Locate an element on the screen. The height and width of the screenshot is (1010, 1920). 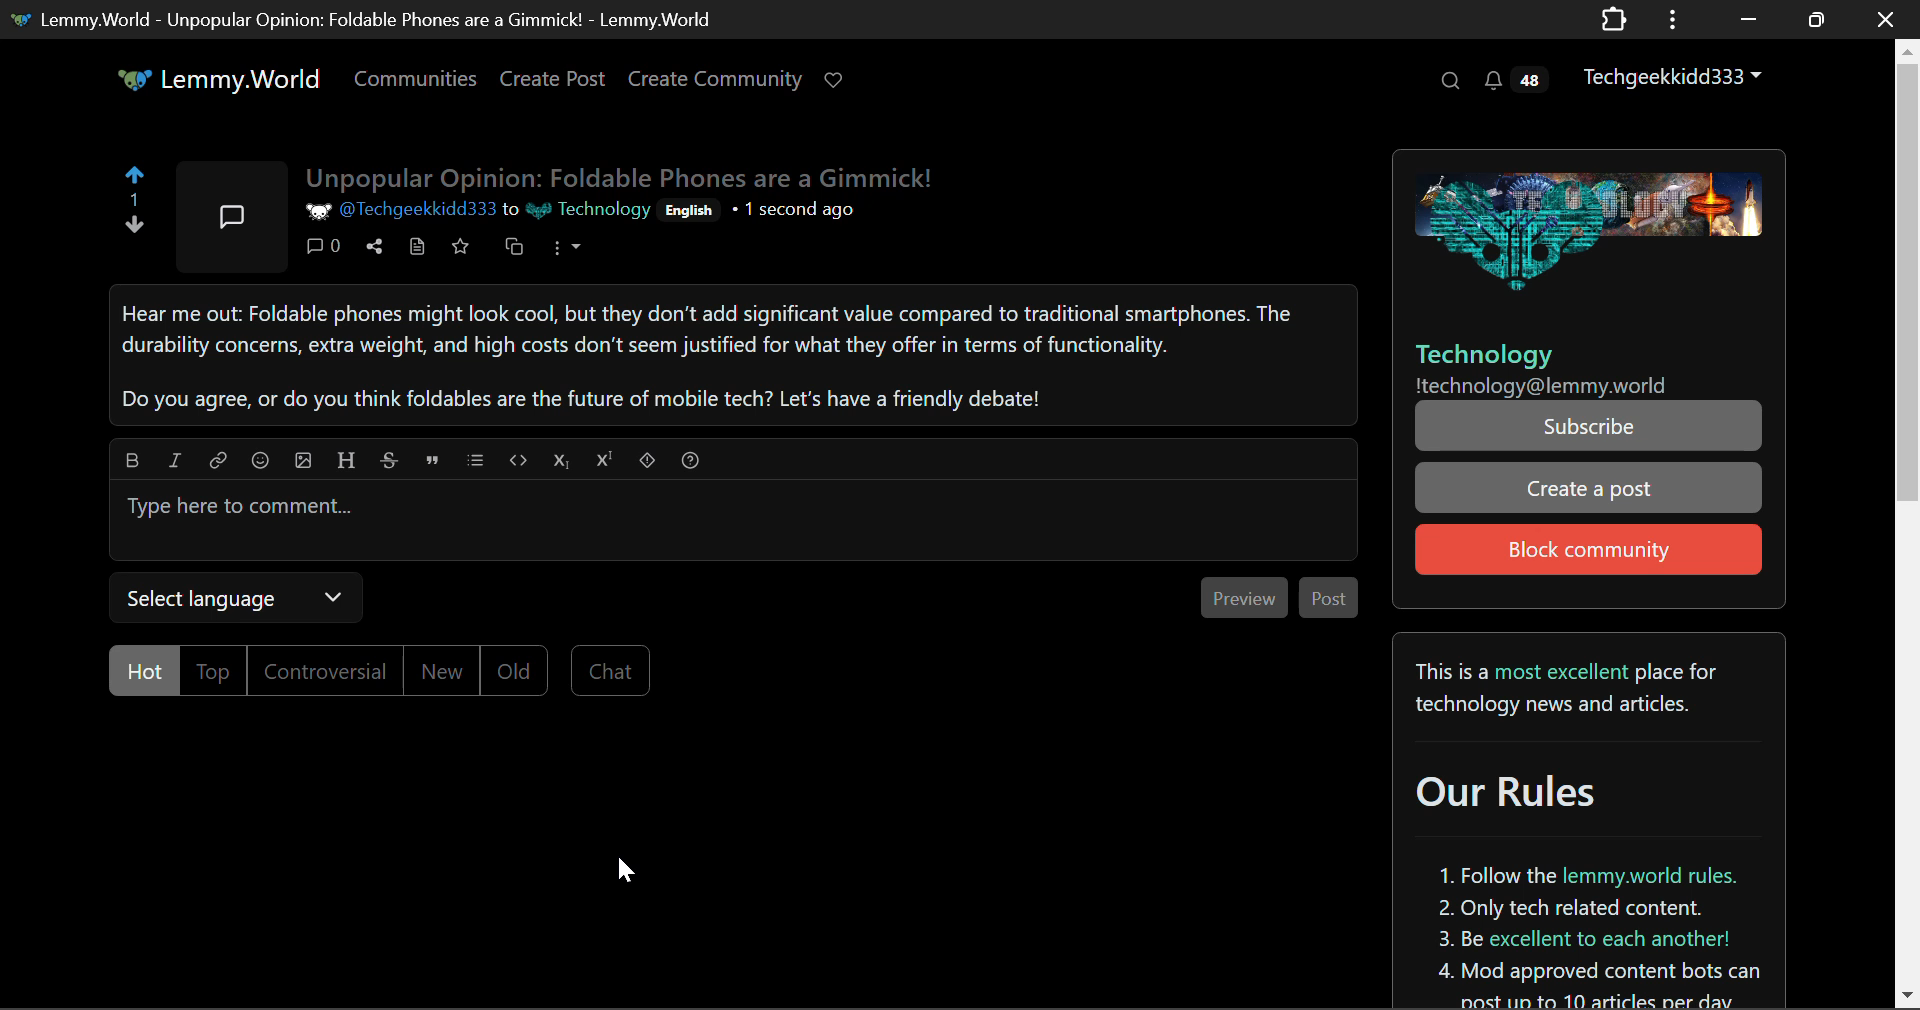
Subscribe Button is located at coordinates (1590, 426).